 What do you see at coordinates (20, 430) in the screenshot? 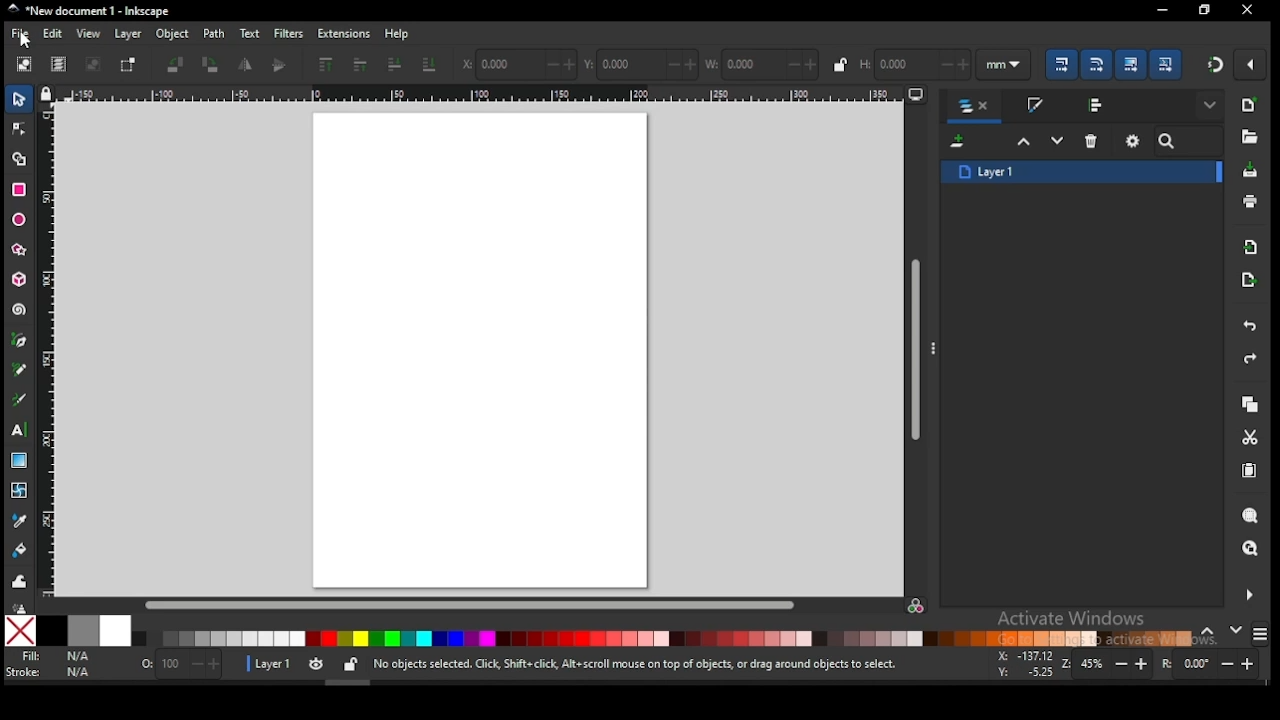
I see `text tool` at bounding box center [20, 430].